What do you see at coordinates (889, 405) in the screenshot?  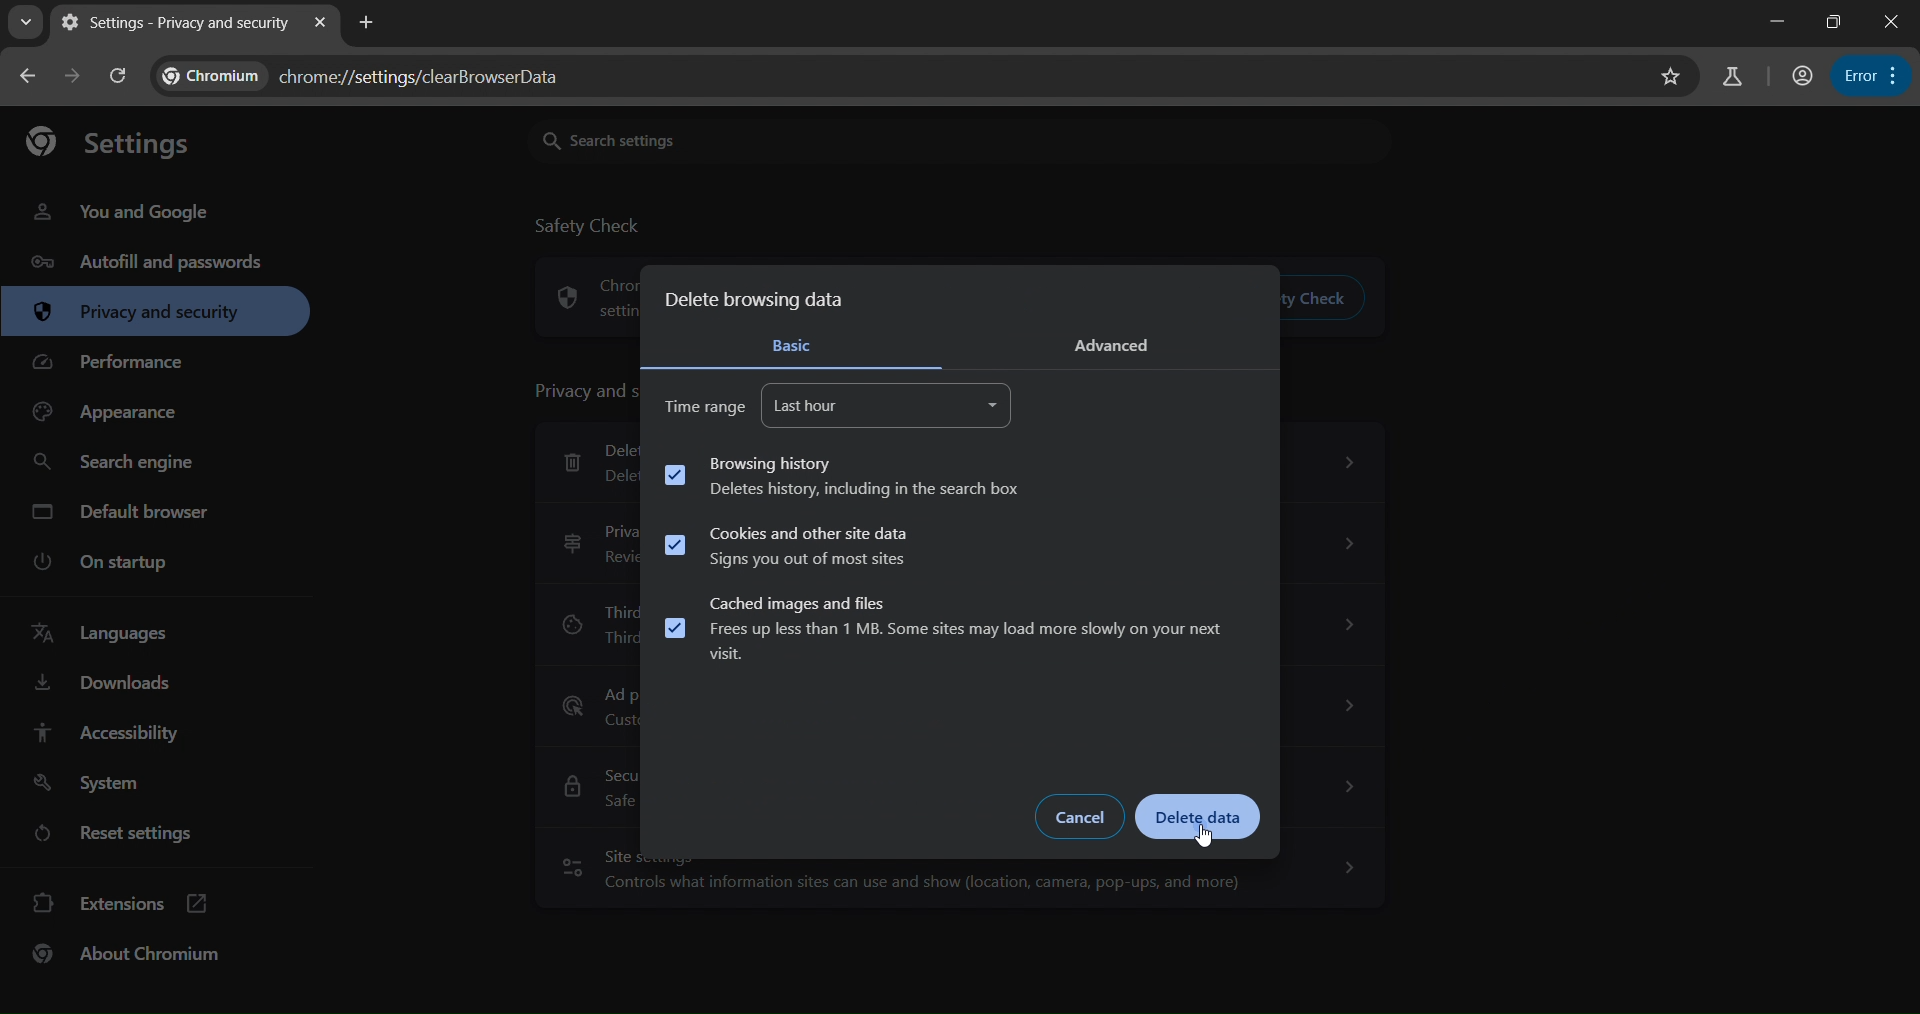 I see `last time` at bounding box center [889, 405].